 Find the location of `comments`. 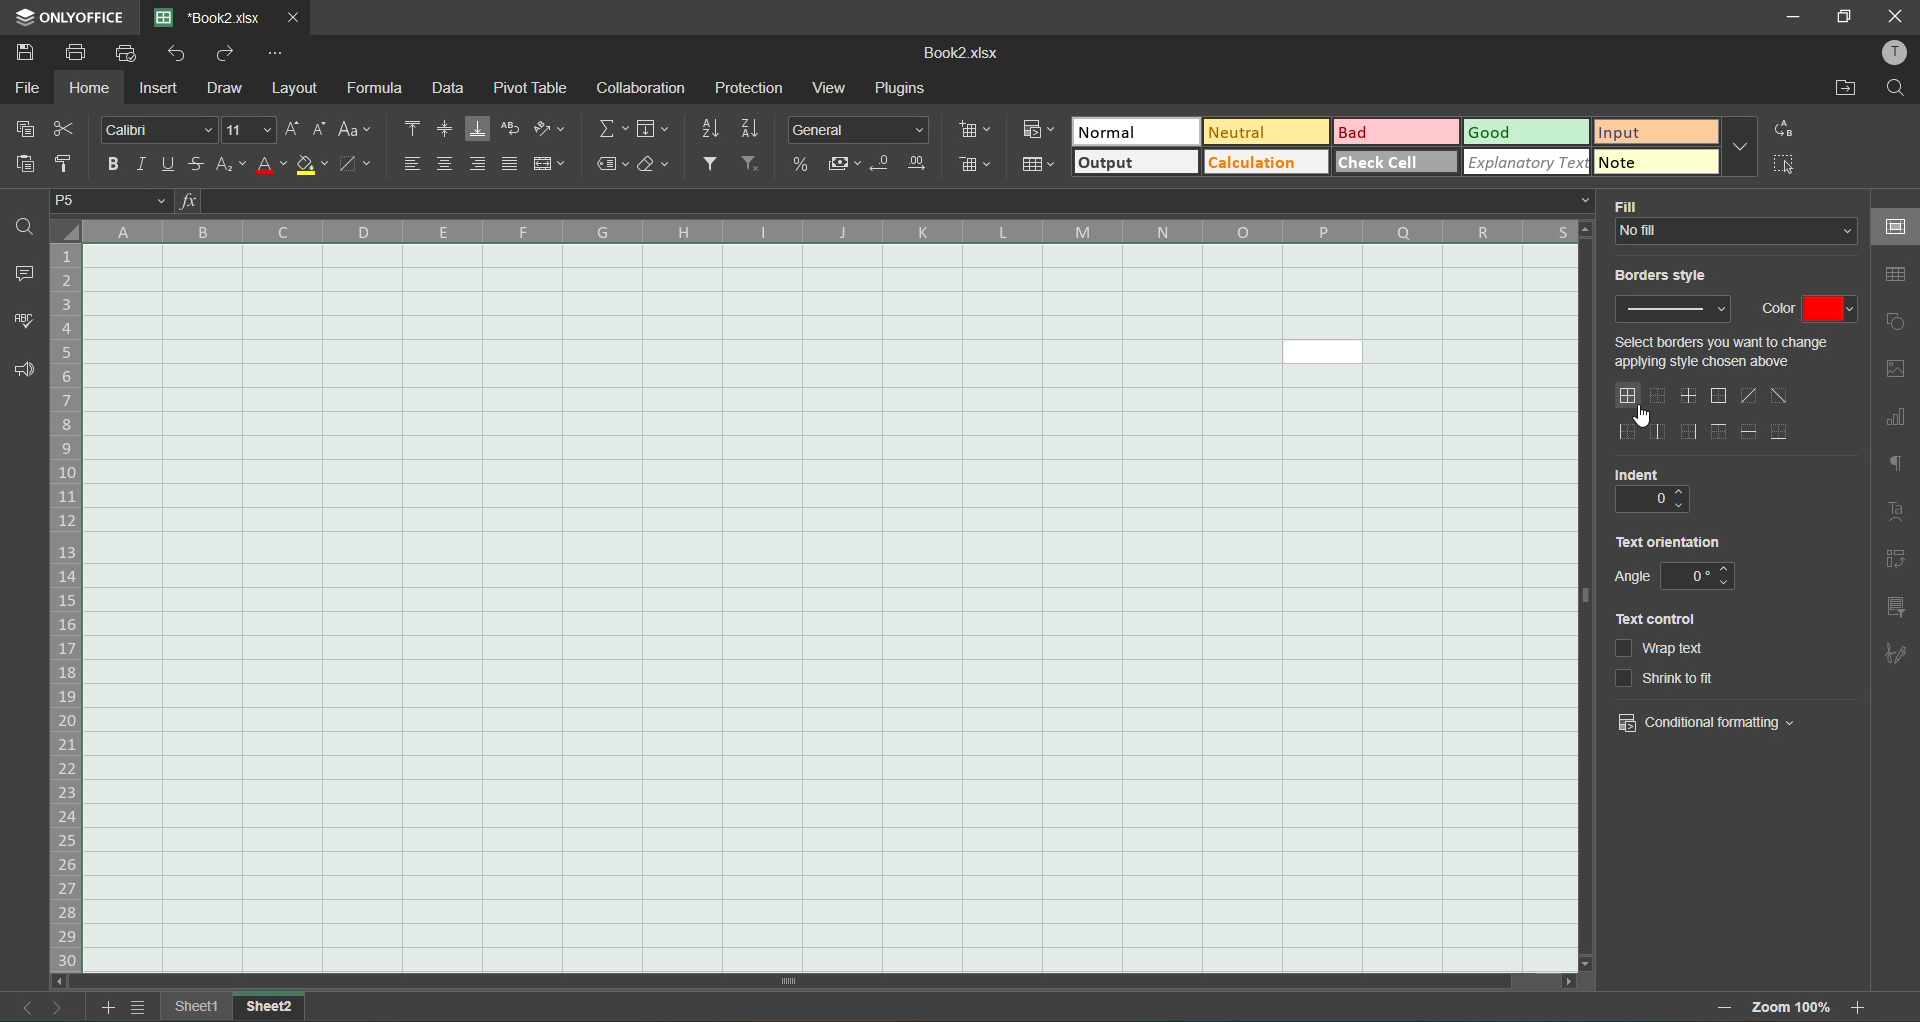

comments is located at coordinates (25, 272).